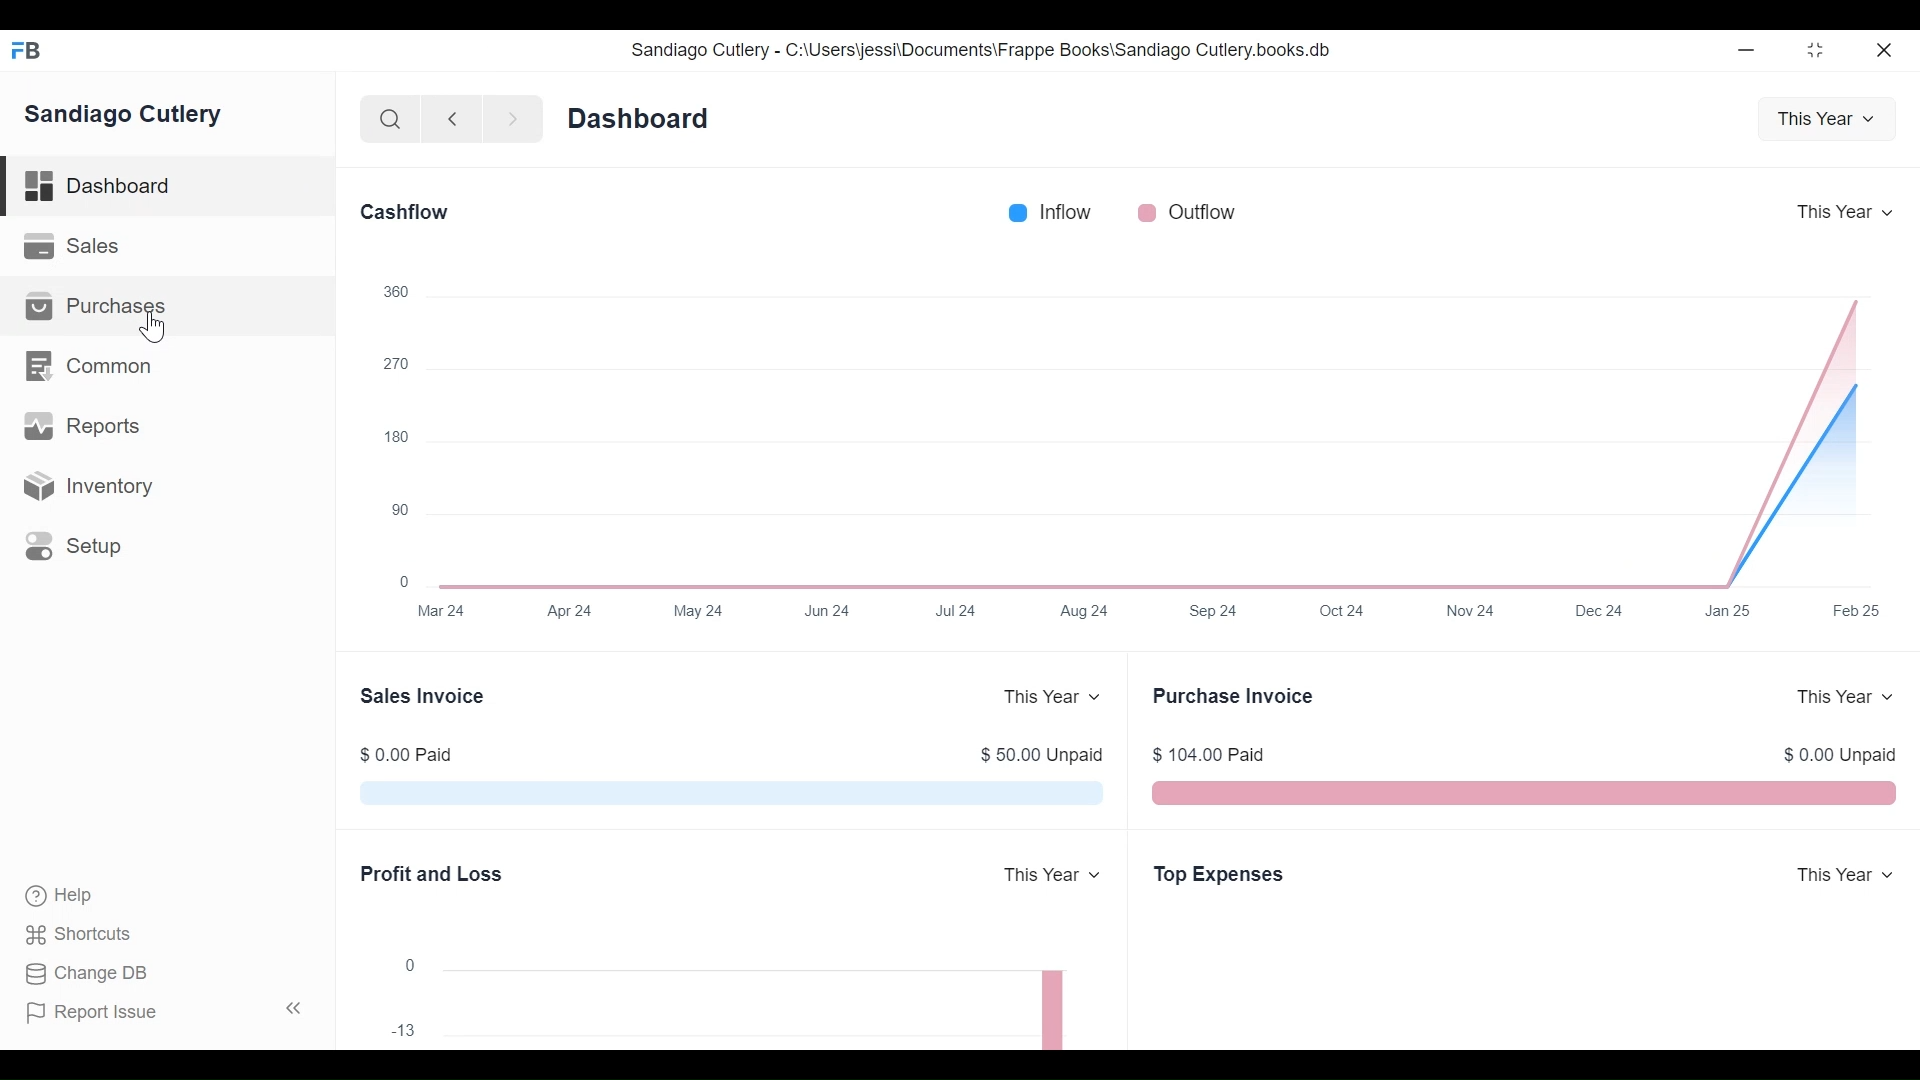 The width and height of the screenshot is (1920, 1080). What do you see at coordinates (1234, 697) in the screenshot?
I see `Purchase Invoice` at bounding box center [1234, 697].